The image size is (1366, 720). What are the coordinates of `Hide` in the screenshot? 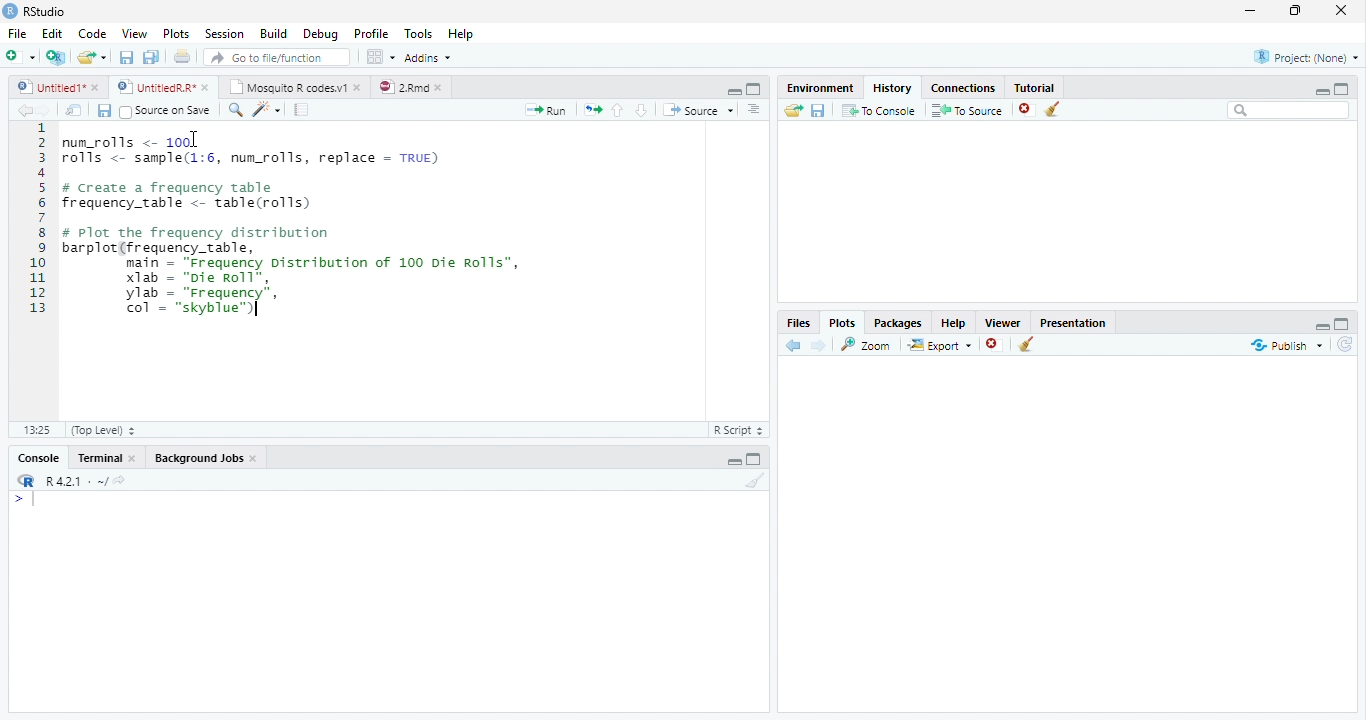 It's located at (1322, 327).